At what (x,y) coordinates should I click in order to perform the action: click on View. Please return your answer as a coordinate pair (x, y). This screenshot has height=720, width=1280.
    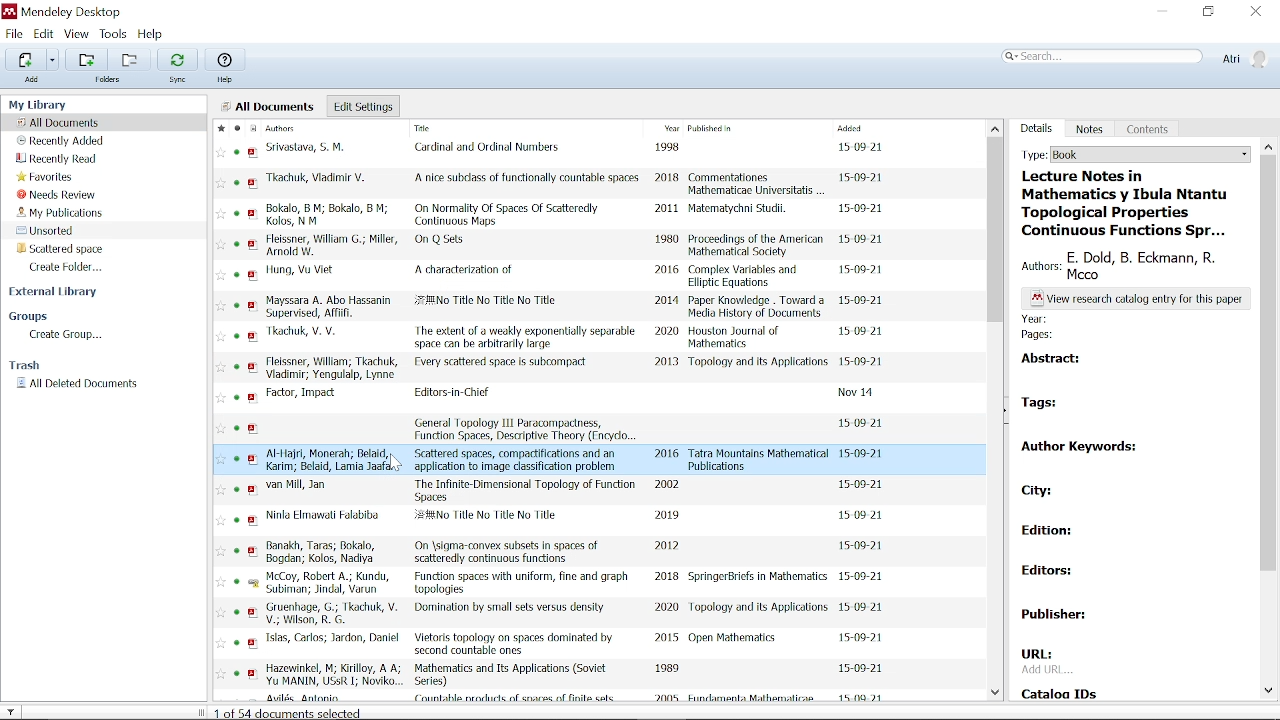
    Looking at the image, I should click on (77, 34).